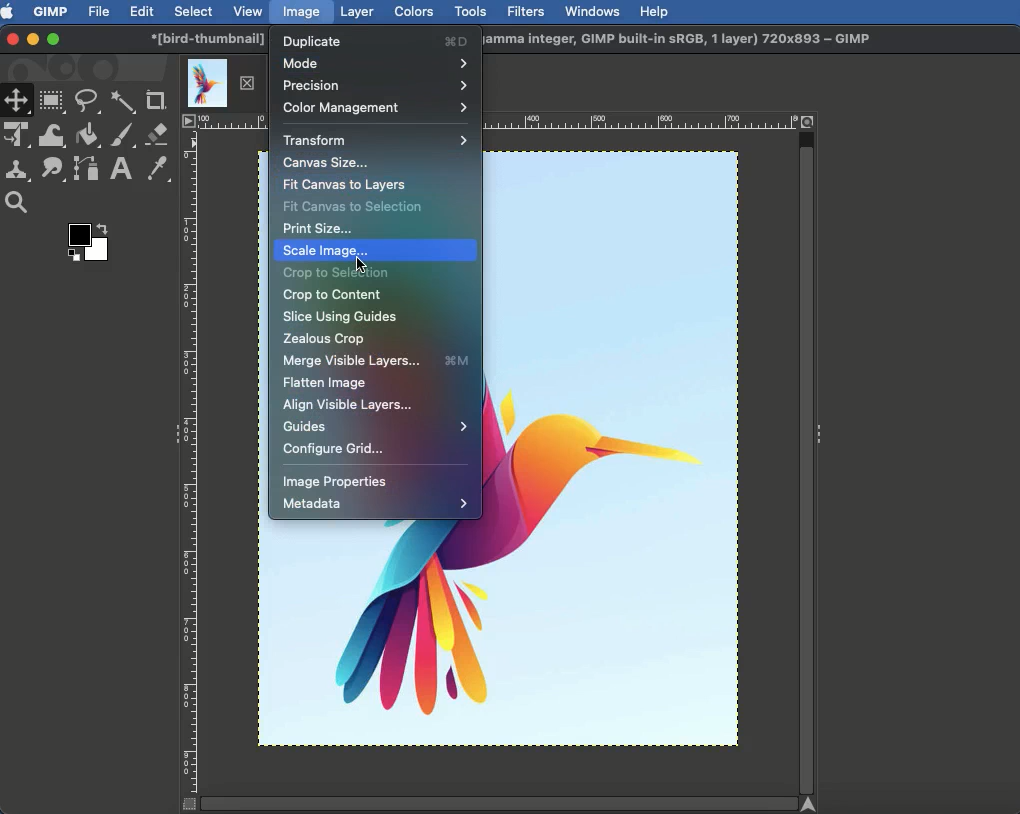 The width and height of the screenshot is (1020, 814). What do you see at coordinates (190, 461) in the screenshot?
I see `Ruler` at bounding box center [190, 461].